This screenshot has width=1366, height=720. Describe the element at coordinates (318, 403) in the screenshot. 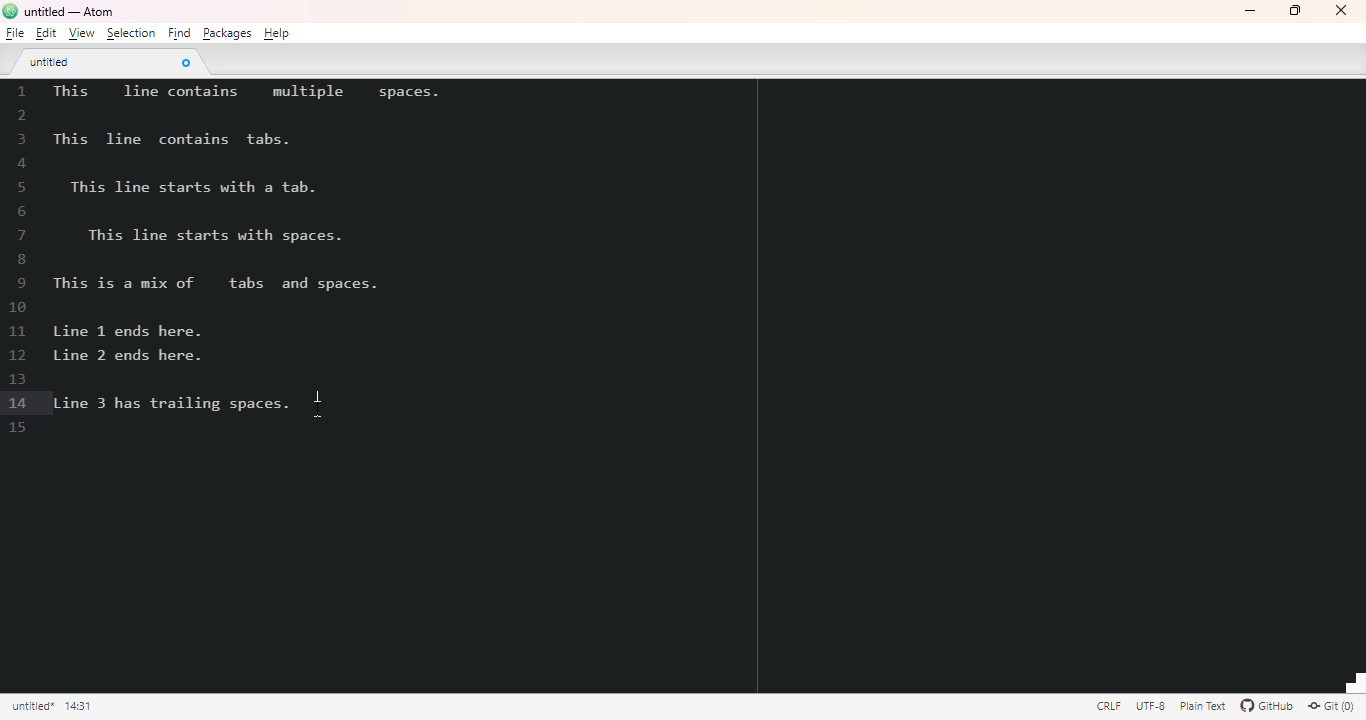

I see `hotkey (Ctrl+Shift+P)` at that location.